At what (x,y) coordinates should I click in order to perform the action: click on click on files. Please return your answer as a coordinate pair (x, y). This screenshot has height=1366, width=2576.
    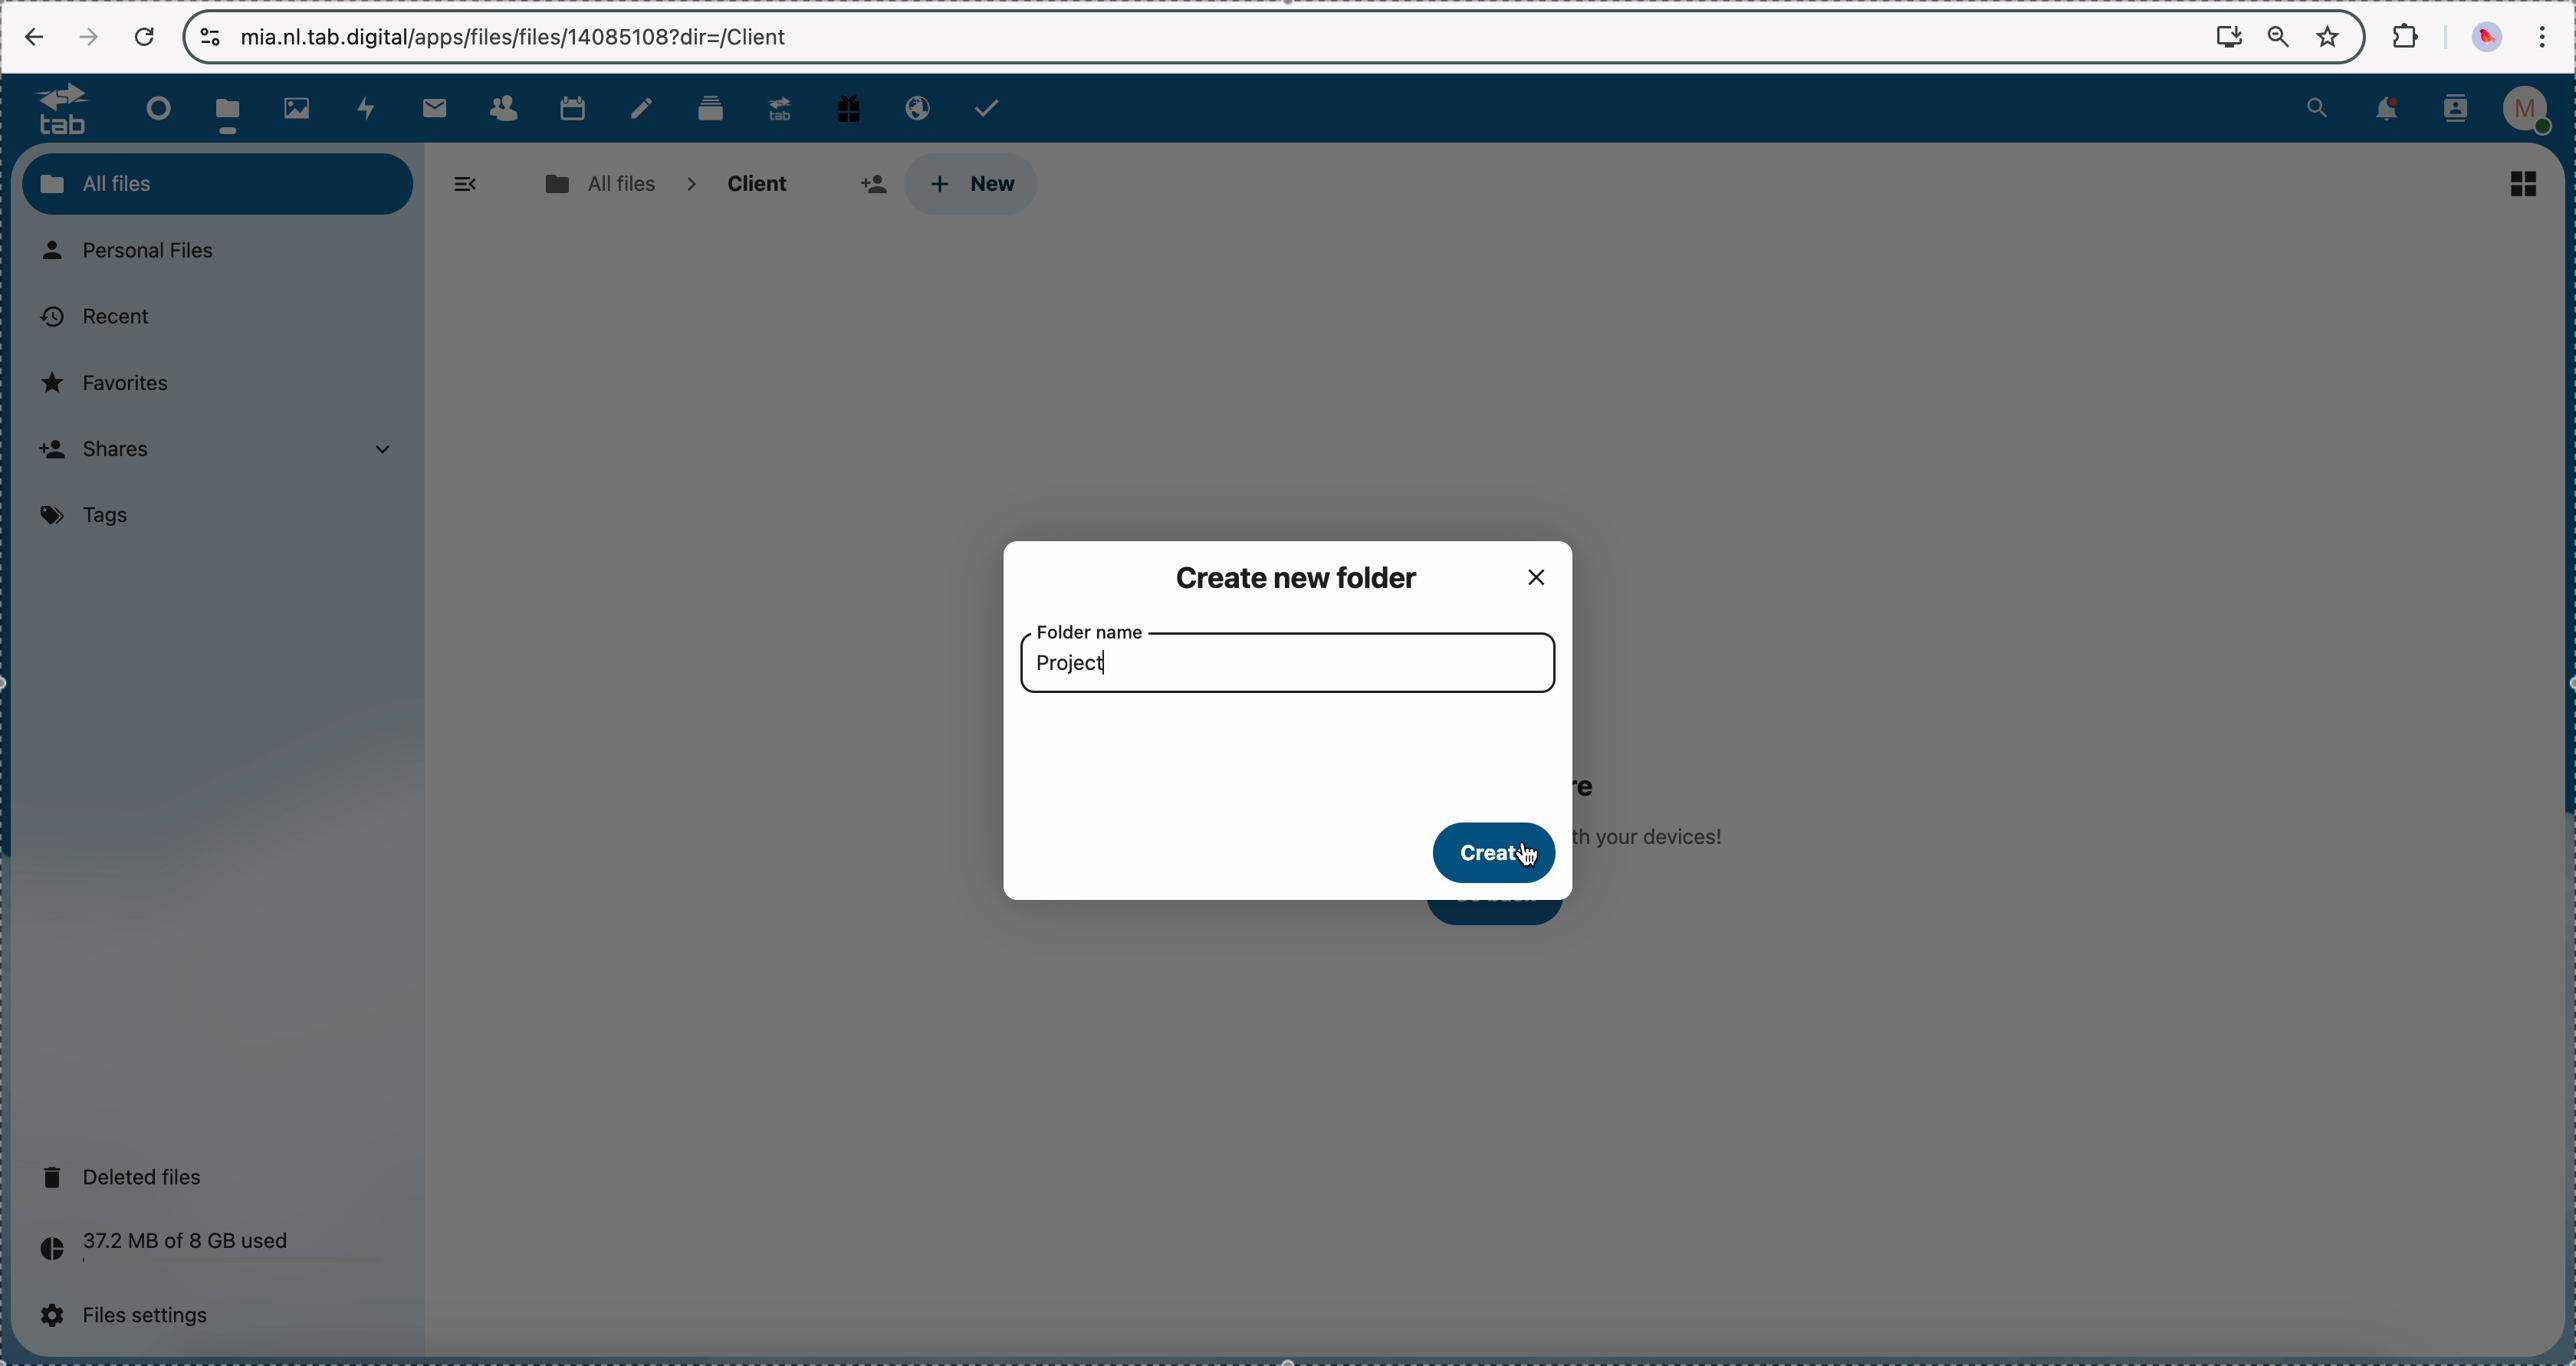
    Looking at the image, I should click on (234, 108).